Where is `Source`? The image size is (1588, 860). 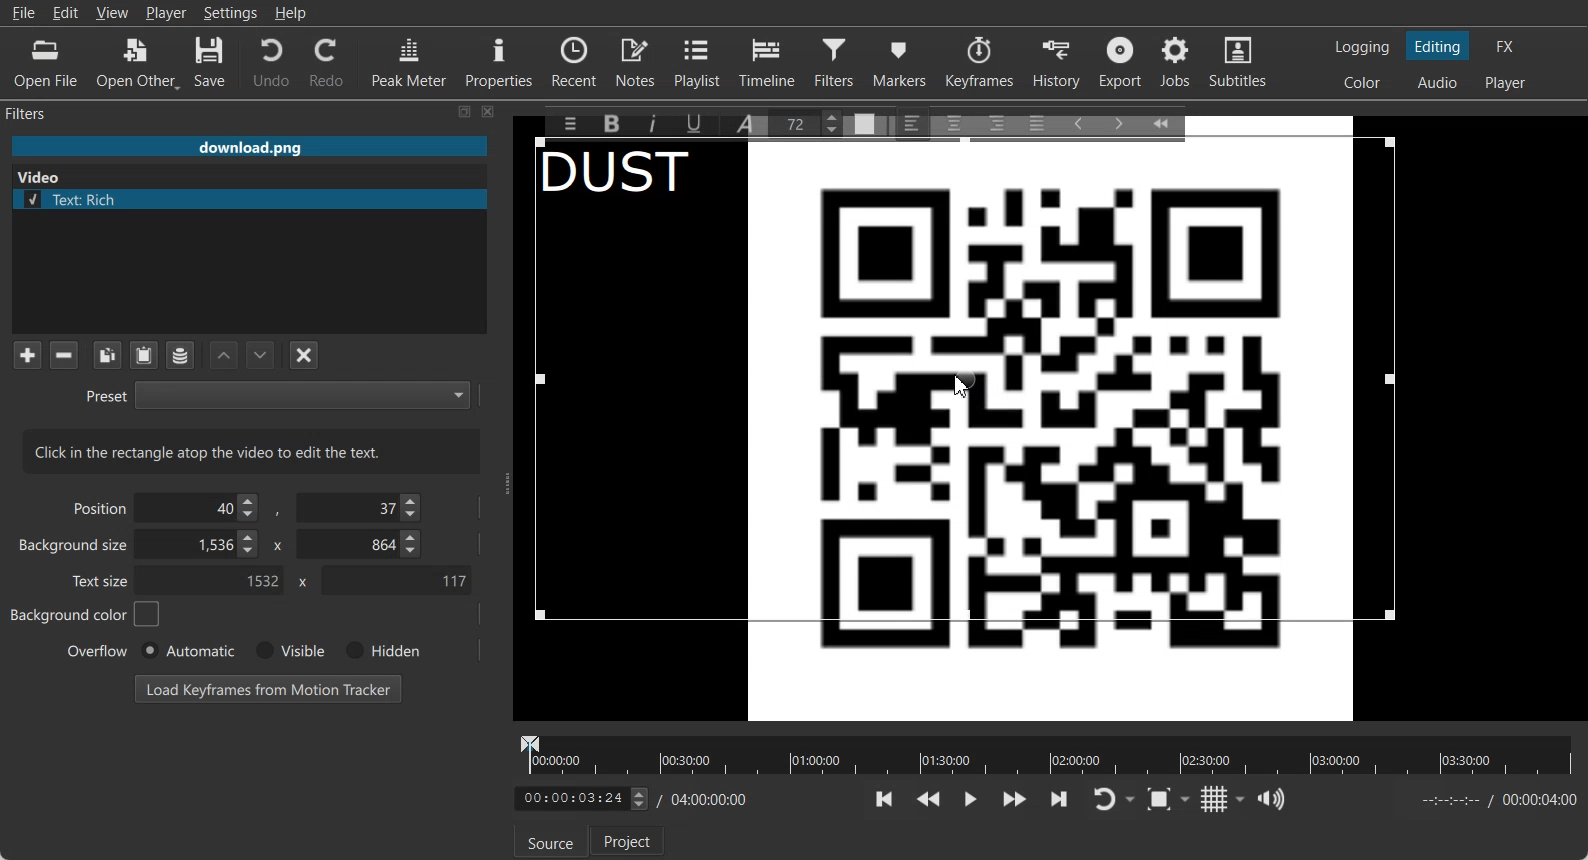
Source is located at coordinates (550, 842).